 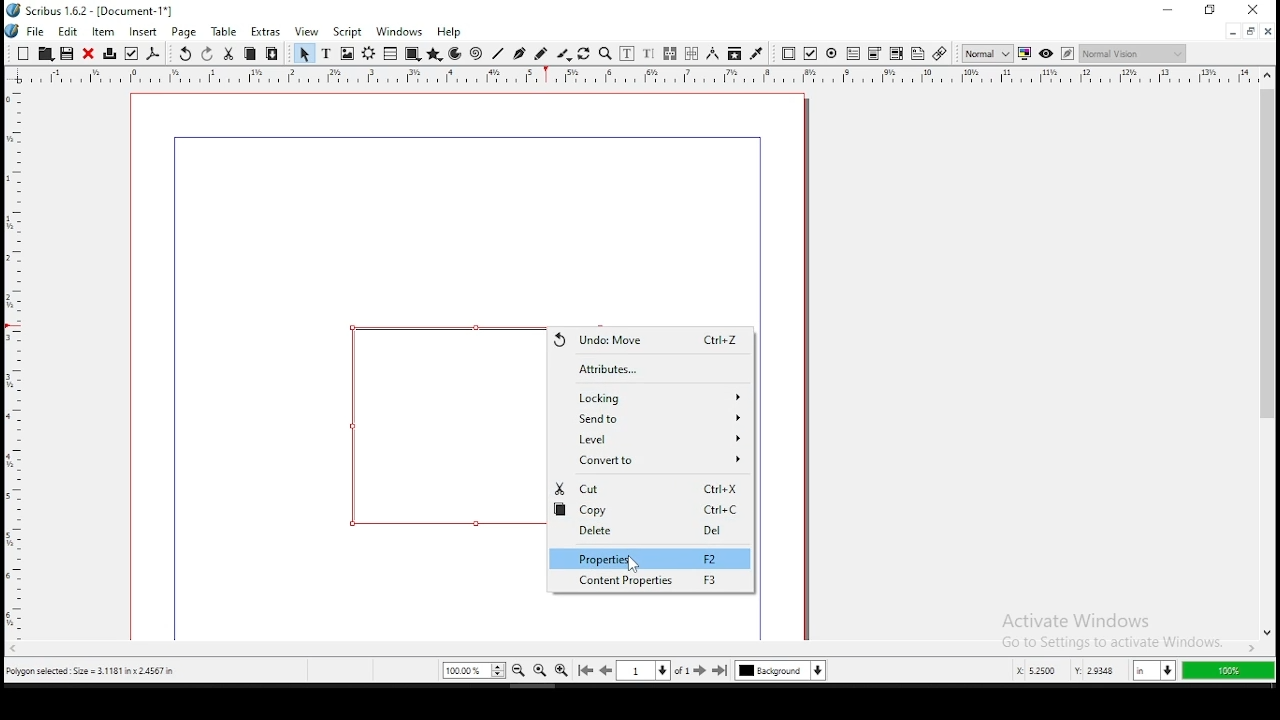 I want to click on file, so click(x=26, y=30).